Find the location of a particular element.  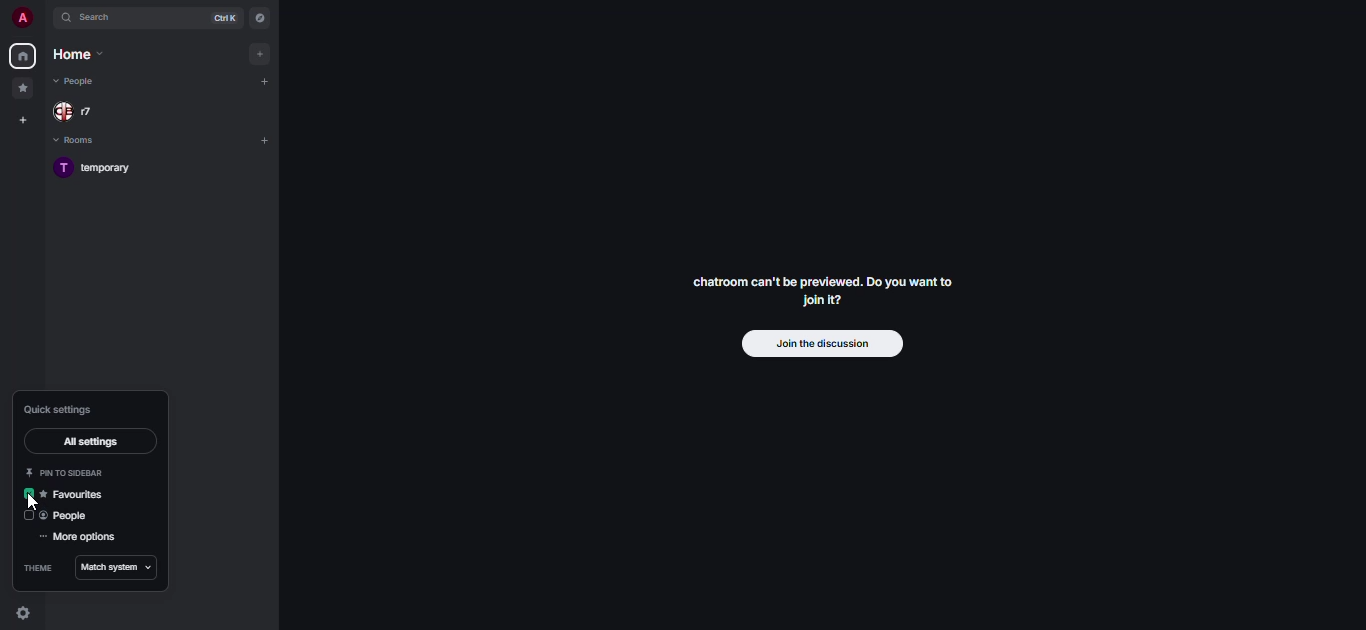

home is located at coordinates (22, 56).